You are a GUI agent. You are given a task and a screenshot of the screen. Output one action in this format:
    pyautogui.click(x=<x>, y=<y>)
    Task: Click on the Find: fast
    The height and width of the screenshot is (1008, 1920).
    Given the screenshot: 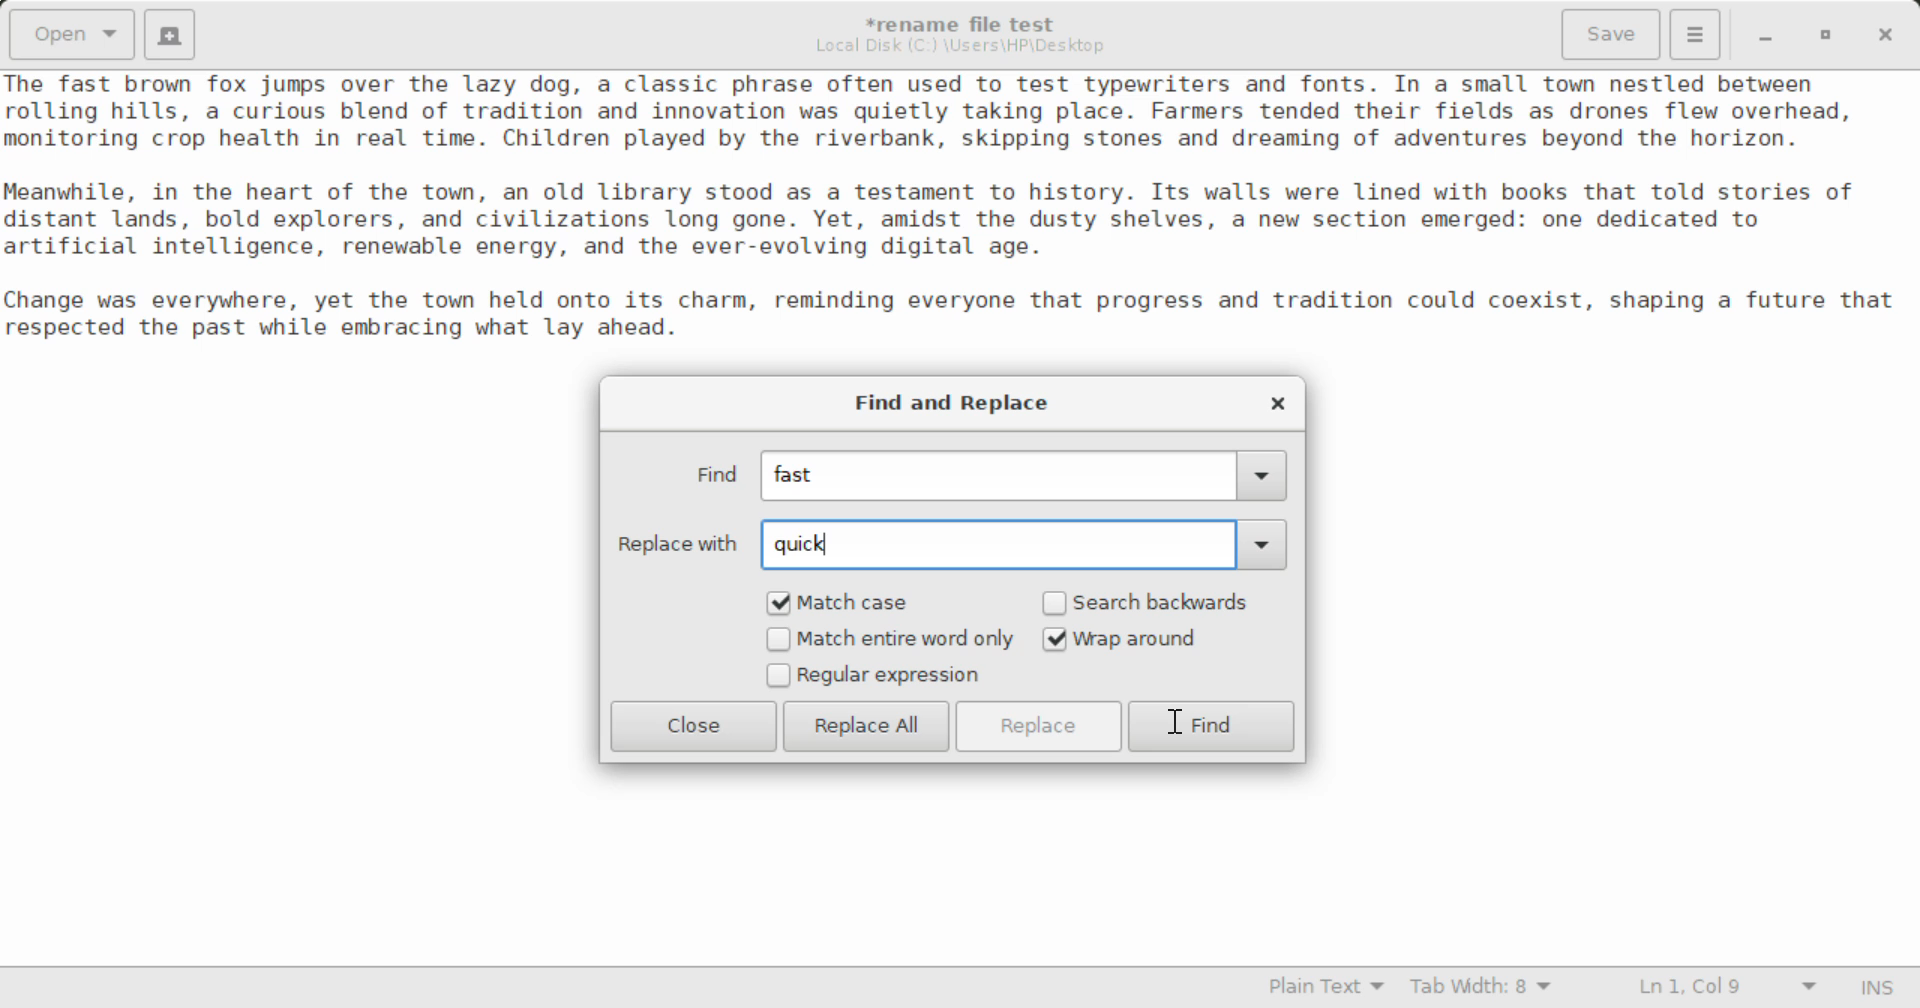 What is the action you would take?
    pyautogui.click(x=980, y=477)
    